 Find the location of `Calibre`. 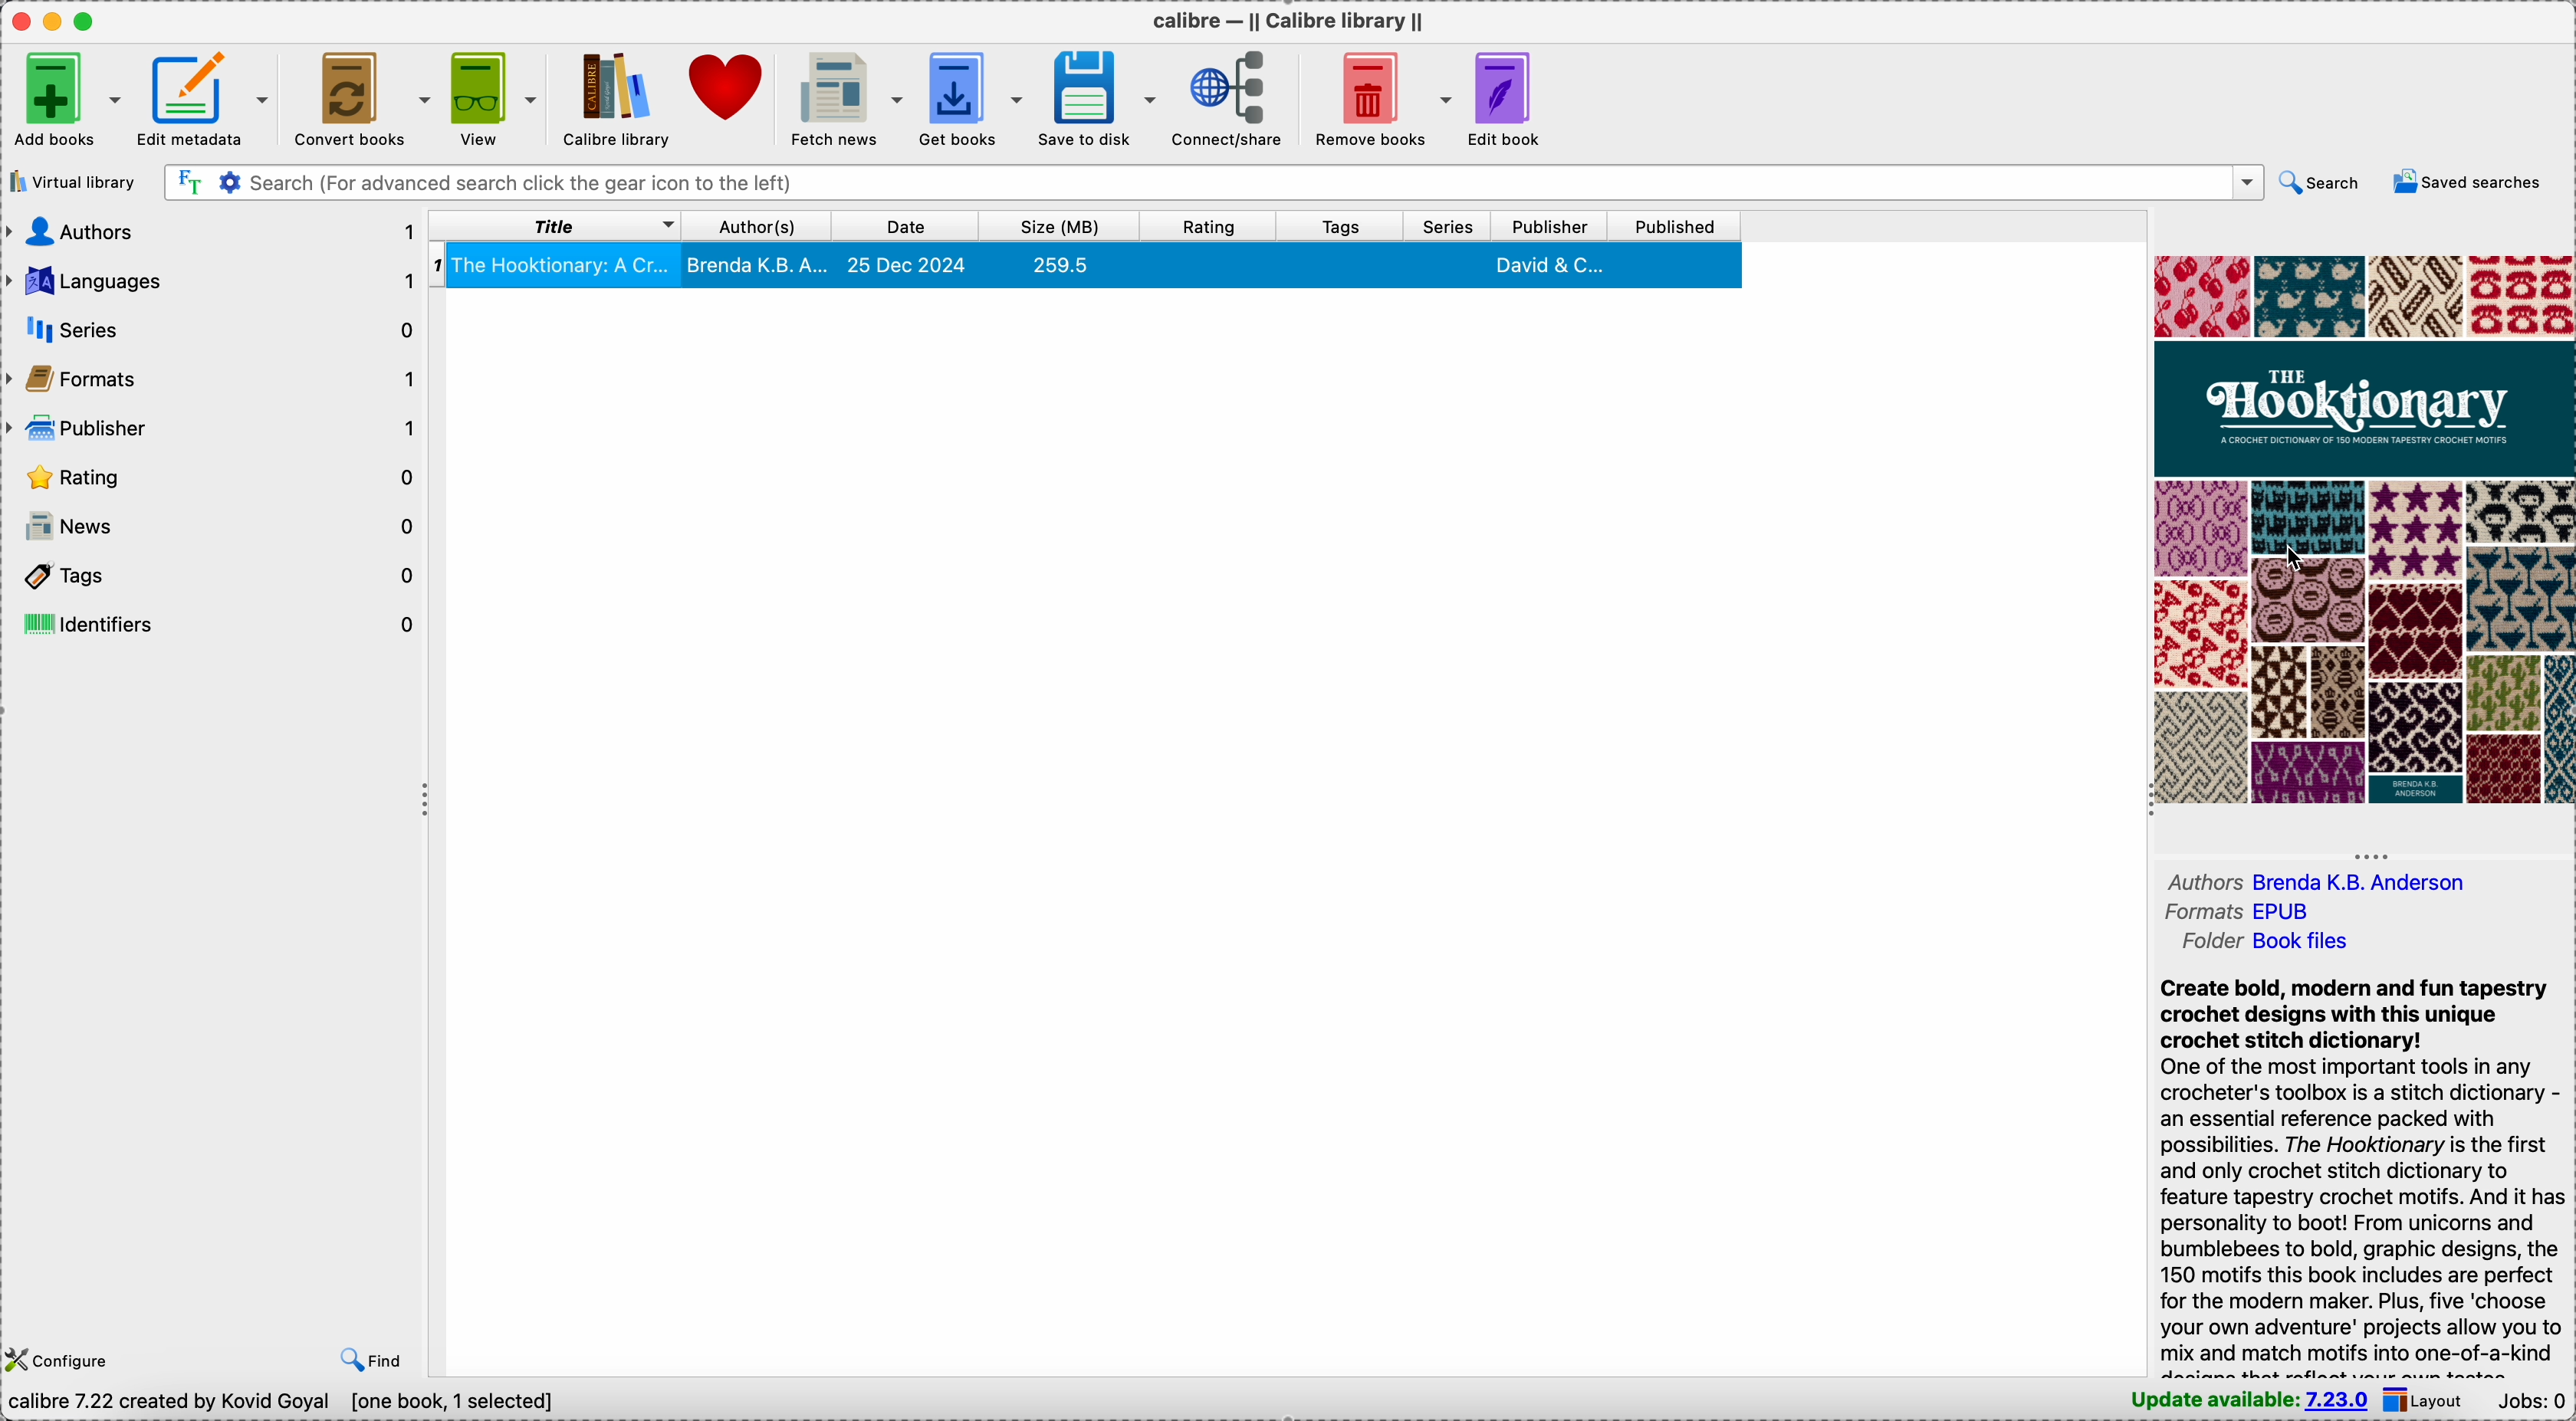

Calibre is located at coordinates (1287, 23).